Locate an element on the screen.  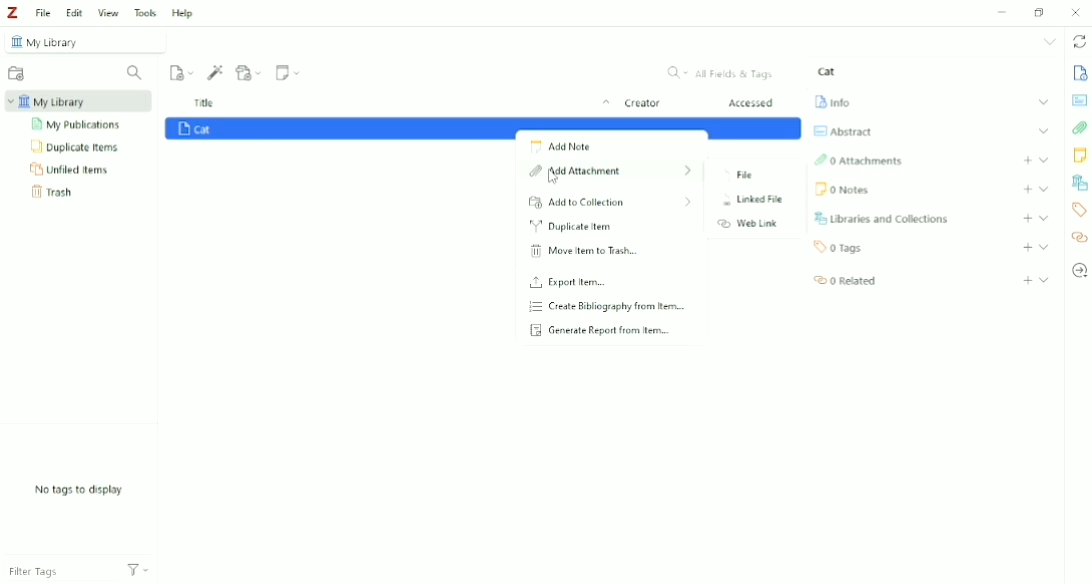
Filter Collections is located at coordinates (135, 73).